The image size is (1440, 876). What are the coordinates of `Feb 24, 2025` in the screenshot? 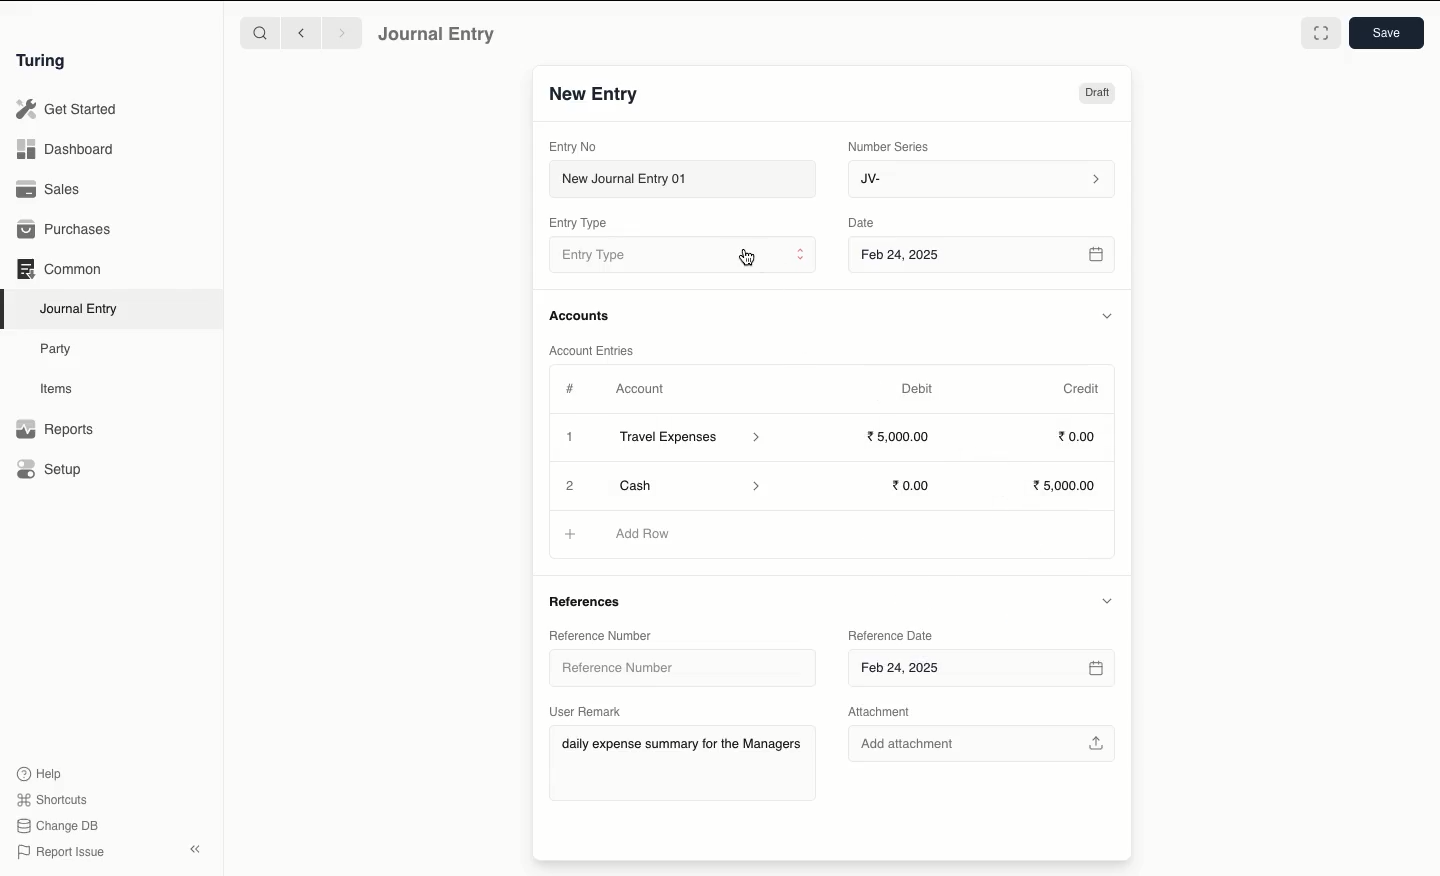 It's located at (982, 670).